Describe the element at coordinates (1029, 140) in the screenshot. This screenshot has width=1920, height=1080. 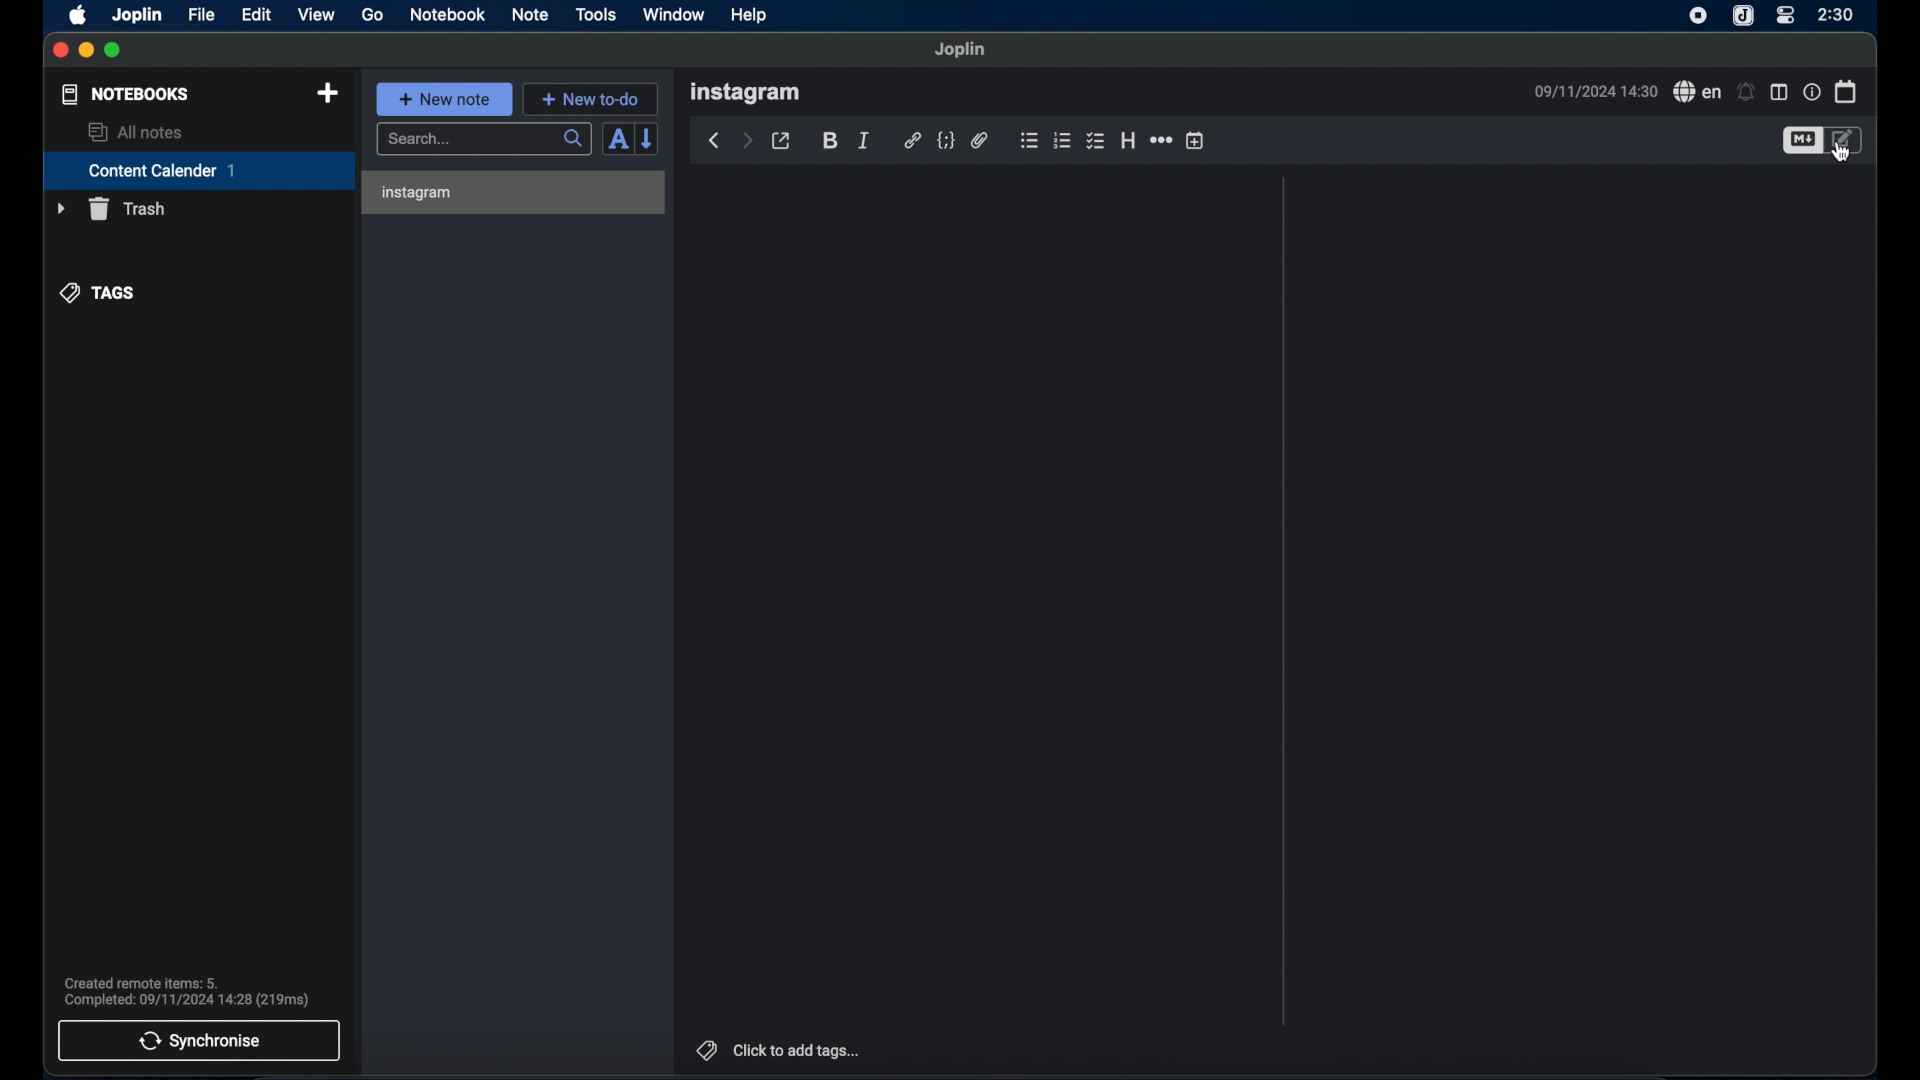
I see `bulleted list` at that location.